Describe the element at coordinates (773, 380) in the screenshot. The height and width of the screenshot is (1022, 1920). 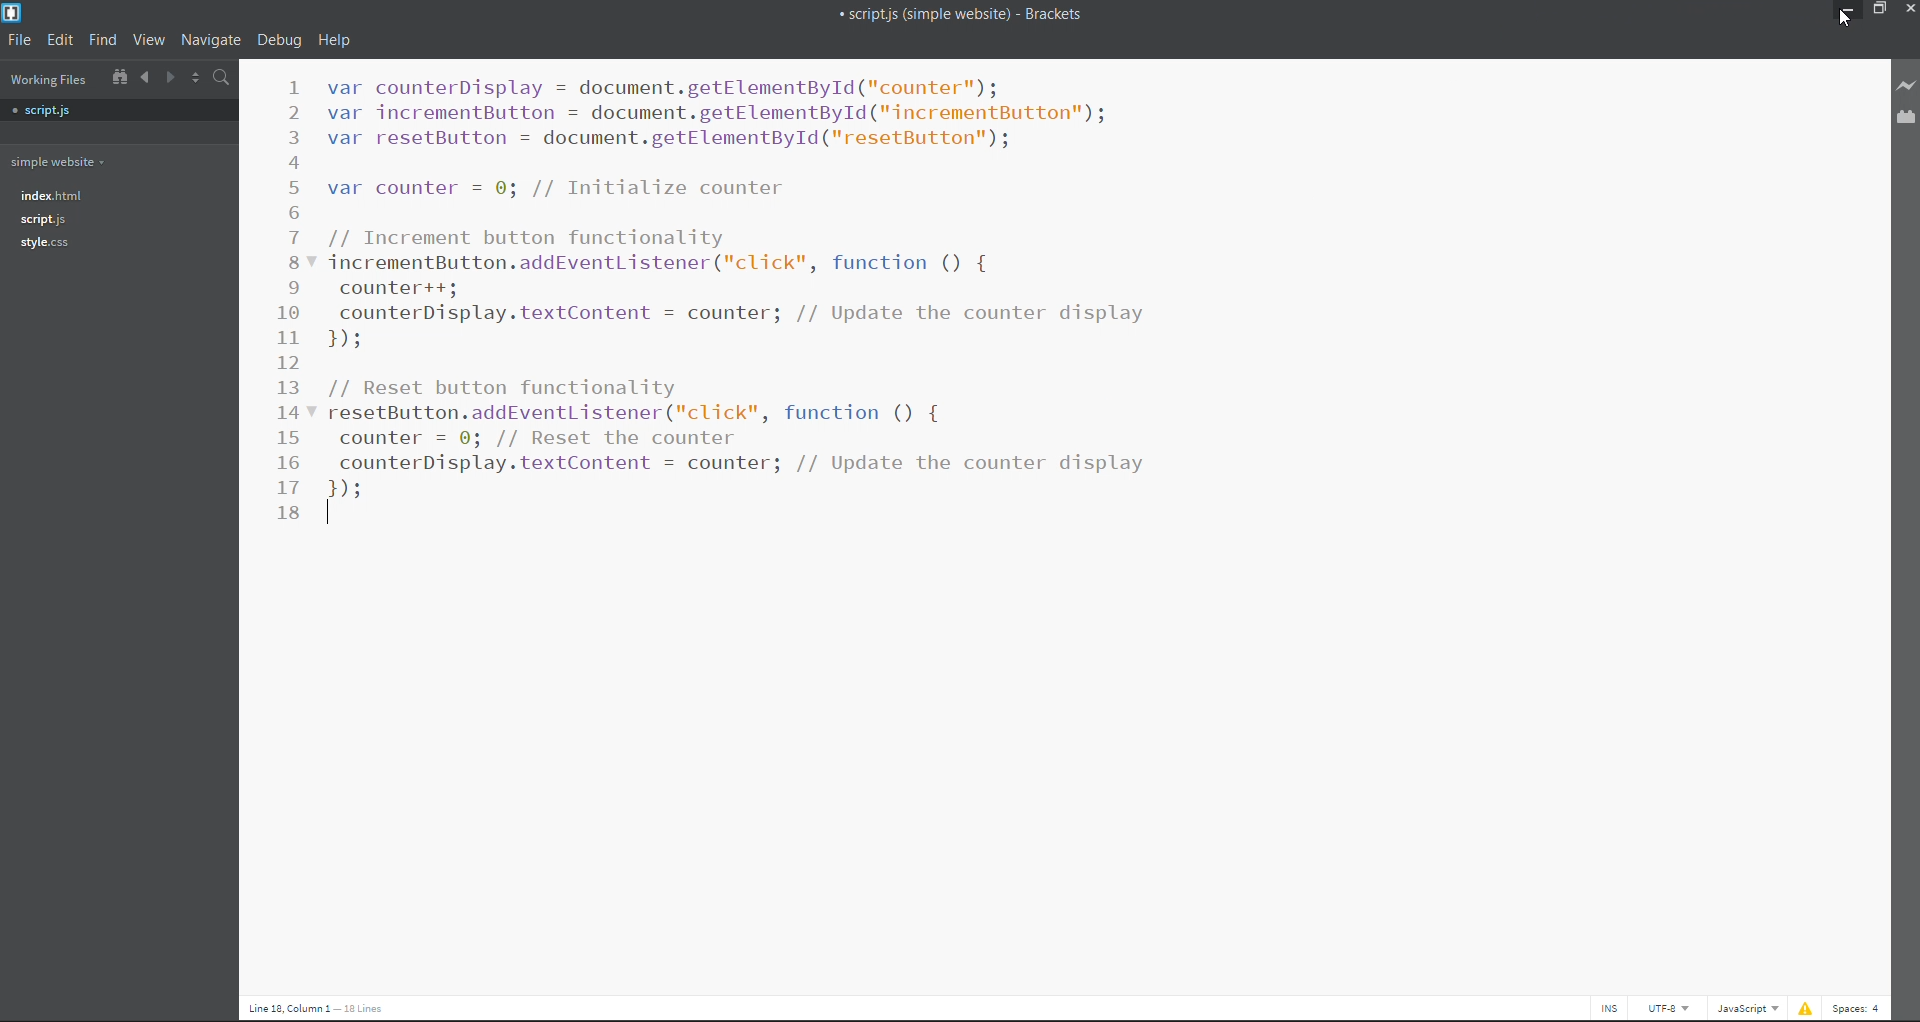
I see `// Increment button functionality
incrementButton.addEventListener("click", function () {

counter++;

counterDisplay.textContent = counter; // Update the counter display
BY

// Reset button functionality

resetButton.addEventListener("click", function () {

counter = 0; // Reset the counter

counterDisplay.textContent = counter; // Update the counter display
1s
|` at that location.